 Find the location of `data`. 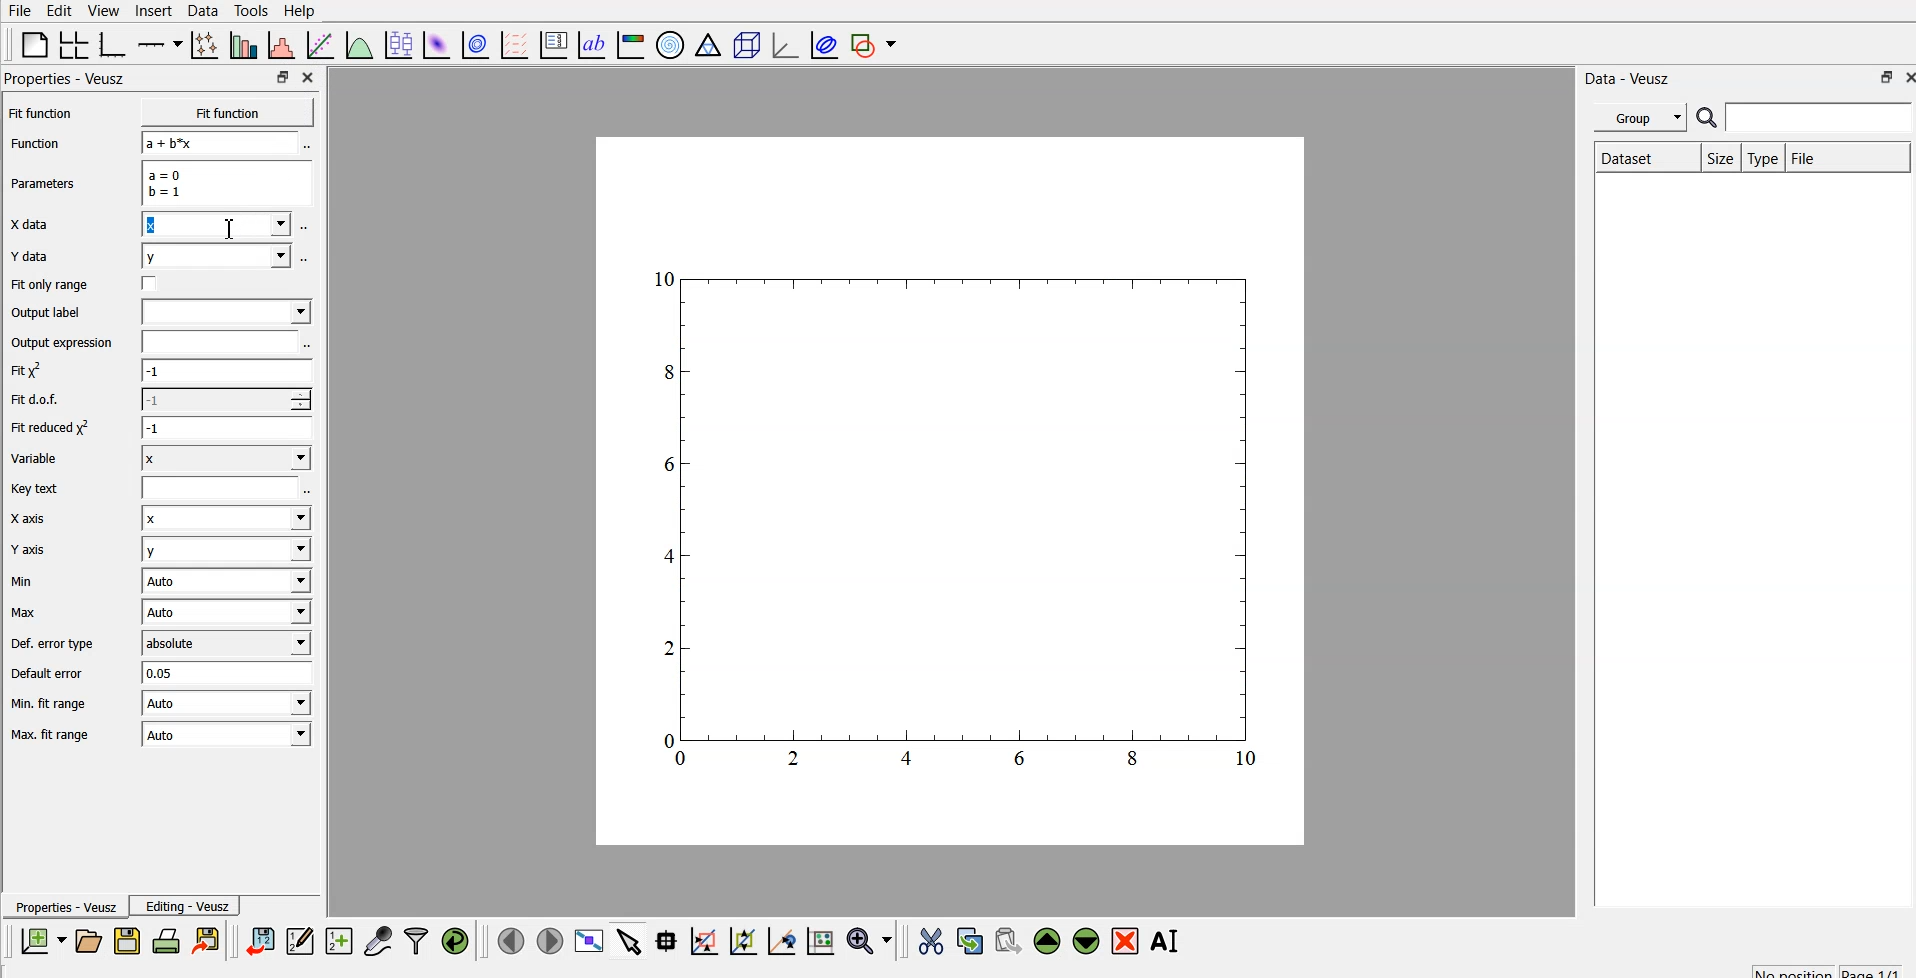

data is located at coordinates (202, 10).